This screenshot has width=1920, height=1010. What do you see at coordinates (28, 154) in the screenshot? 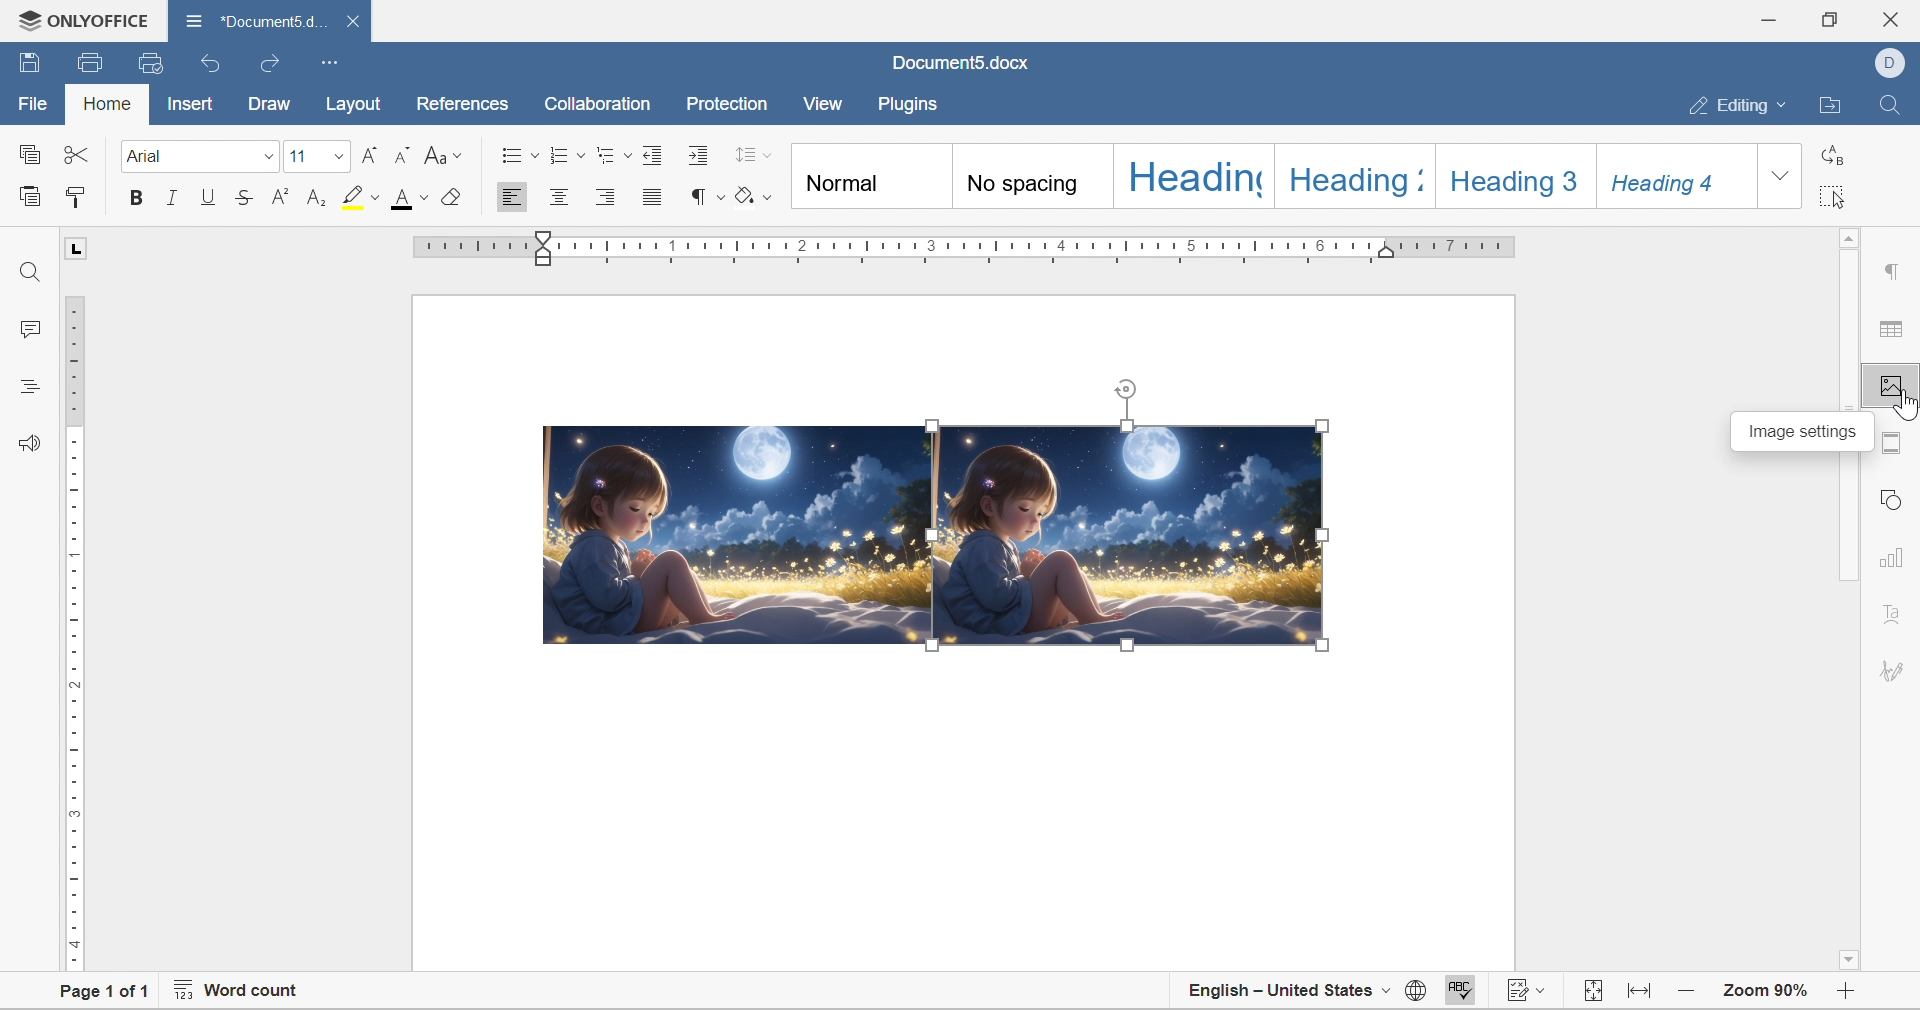
I see `copy` at bounding box center [28, 154].